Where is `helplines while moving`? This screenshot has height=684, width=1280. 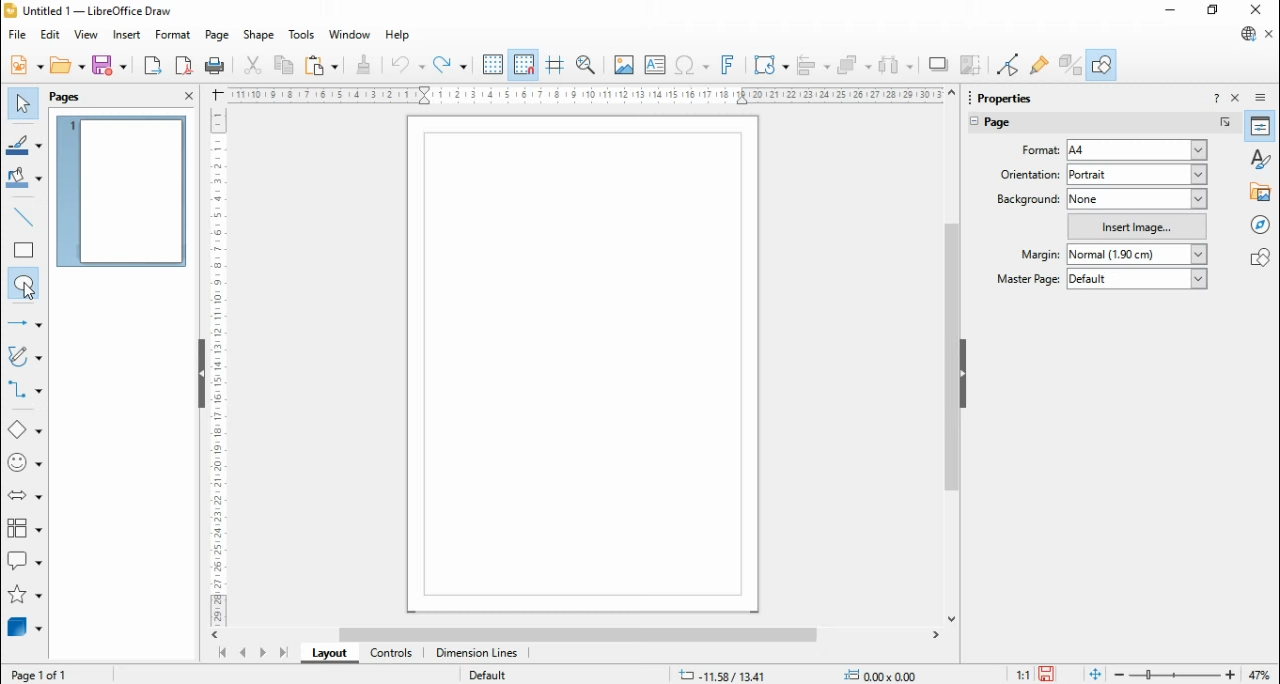
helplines while moving is located at coordinates (555, 65).